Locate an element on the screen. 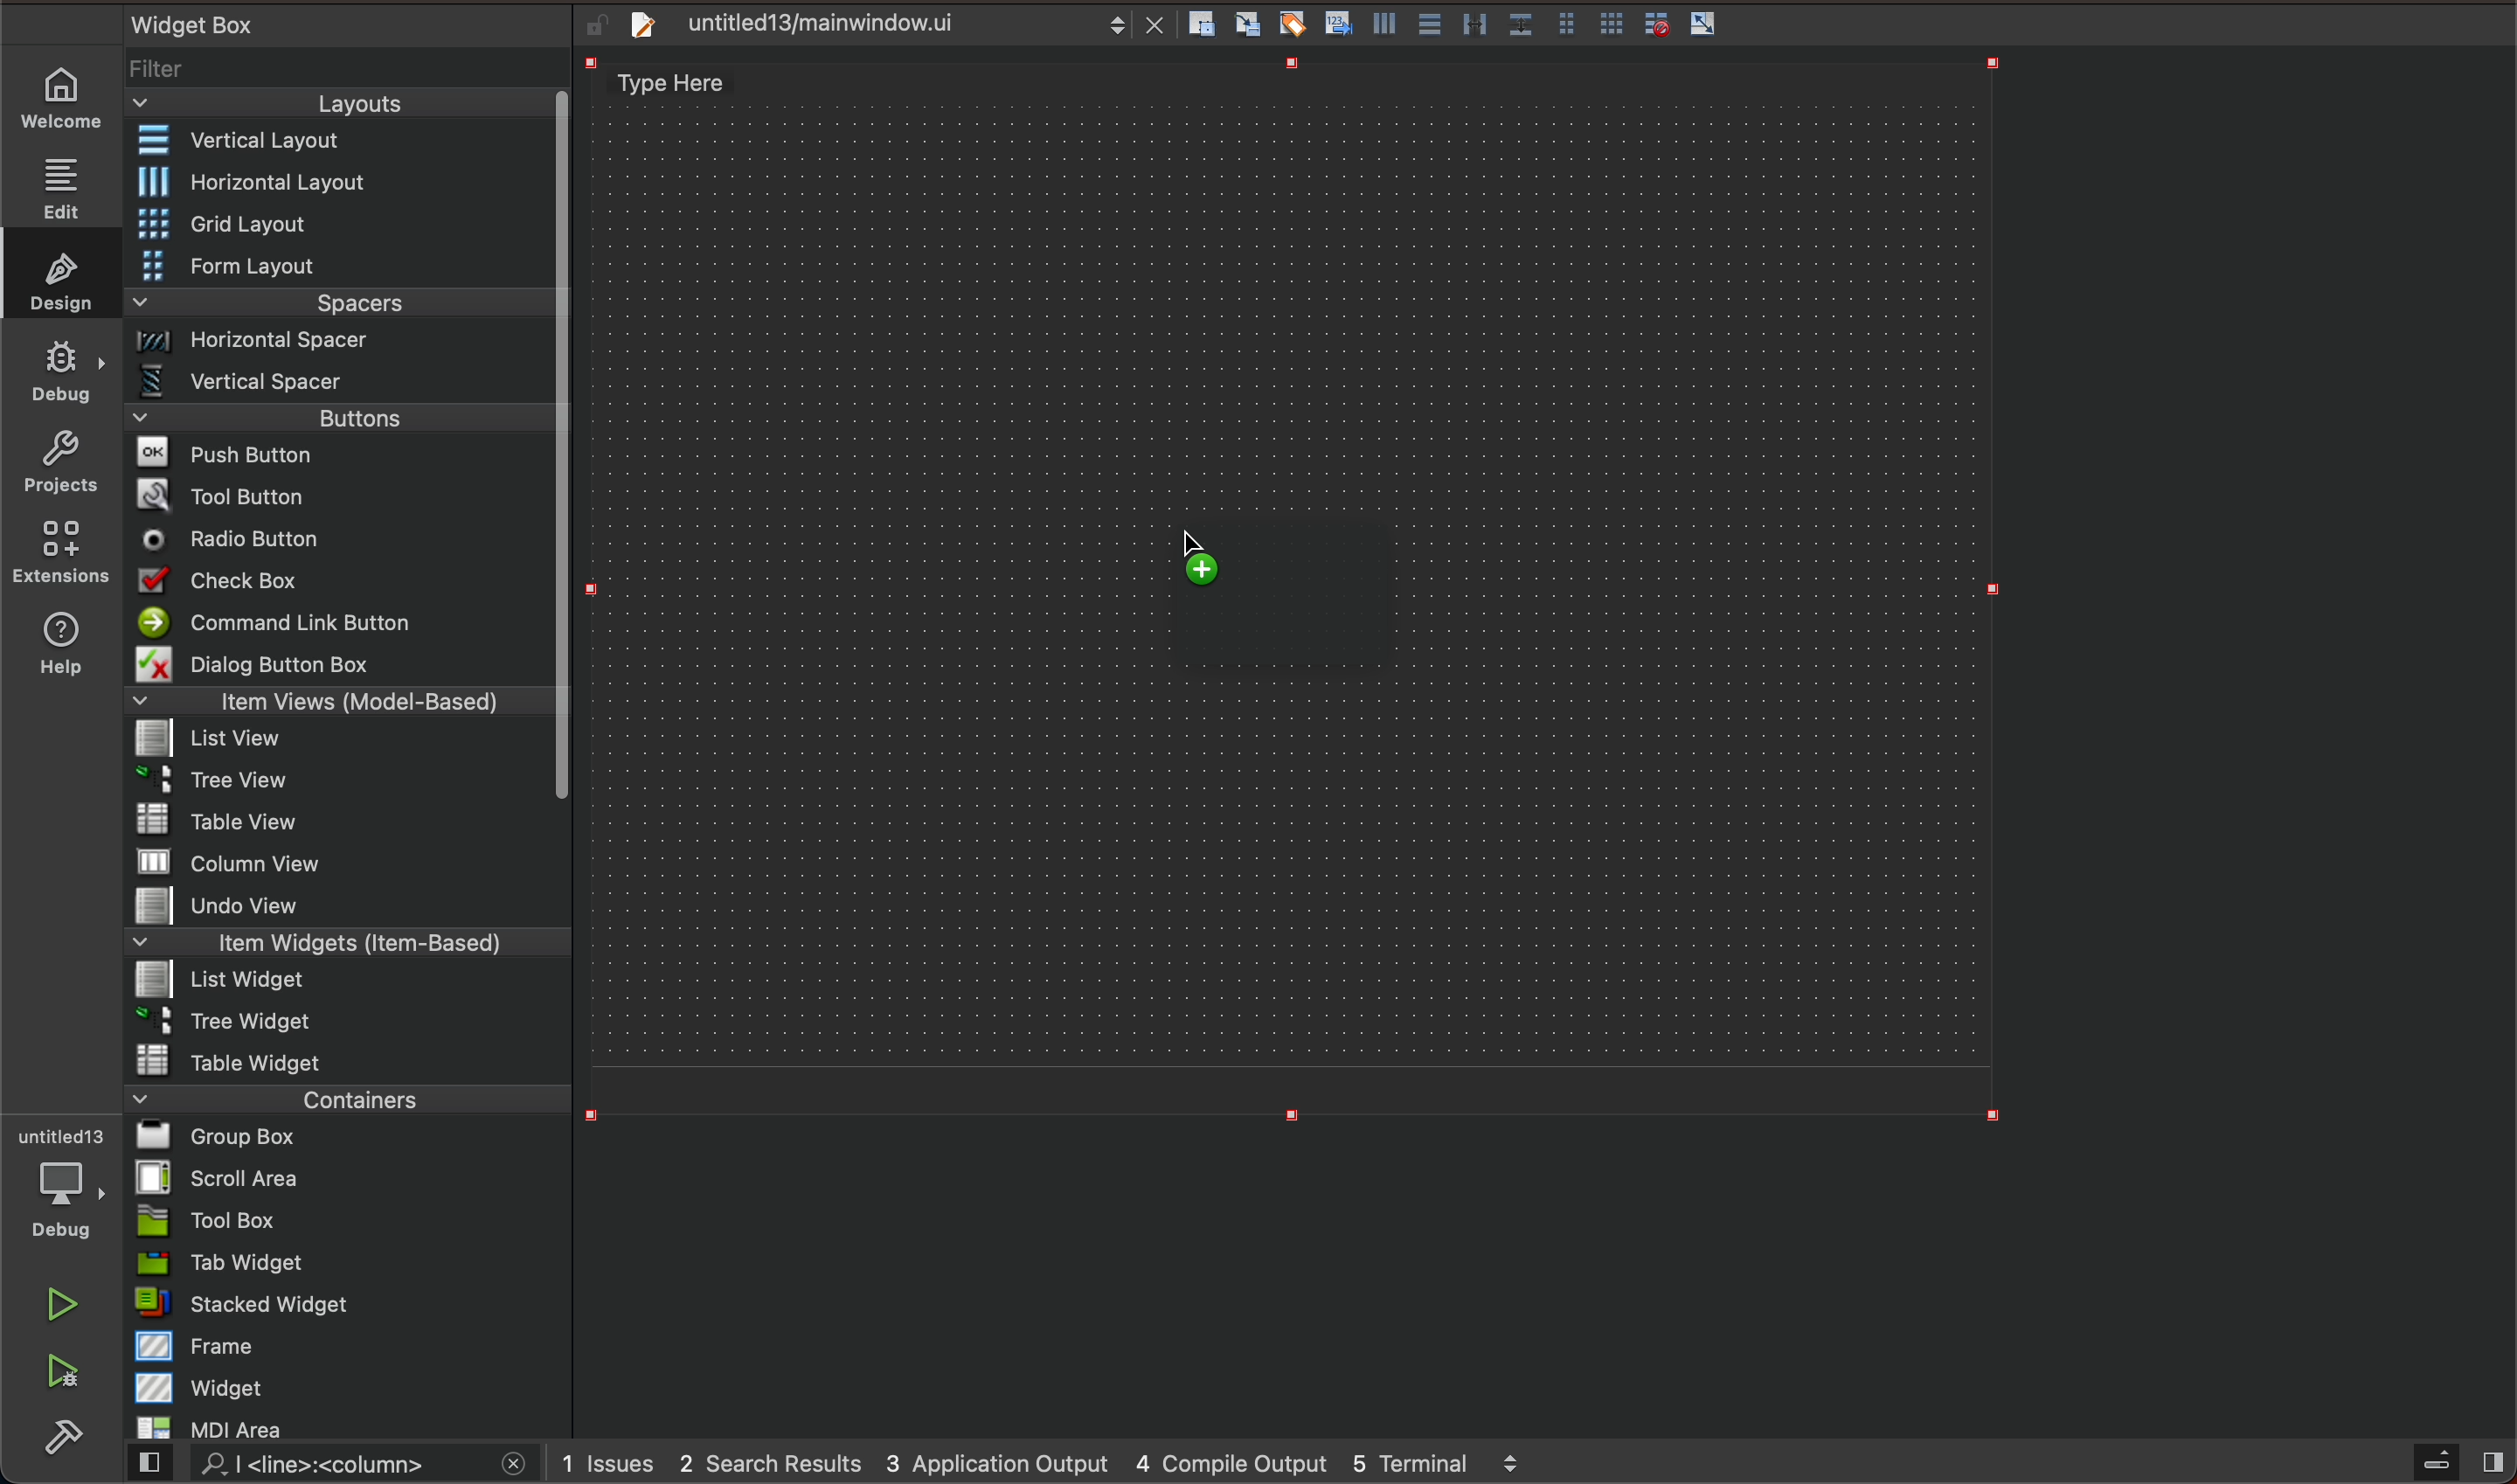 This screenshot has height=1484, width=2517. undo view is located at coordinates (340, 906).